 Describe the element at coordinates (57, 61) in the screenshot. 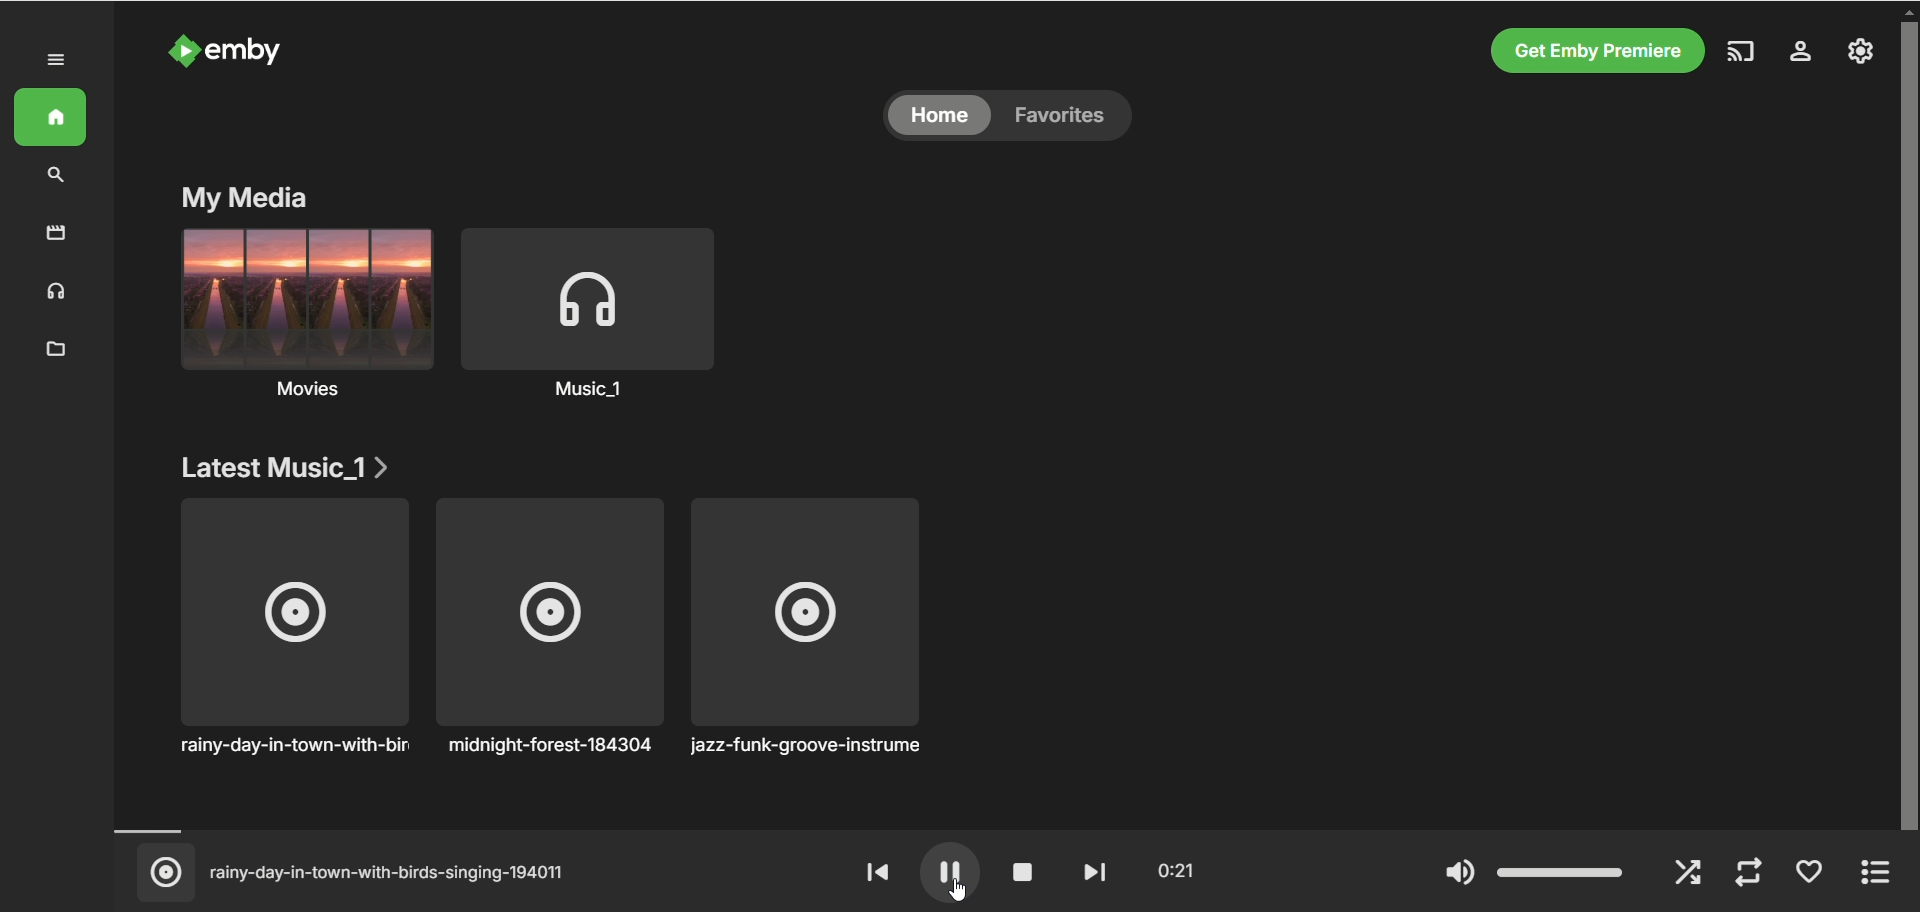

I see `expand` at that location.